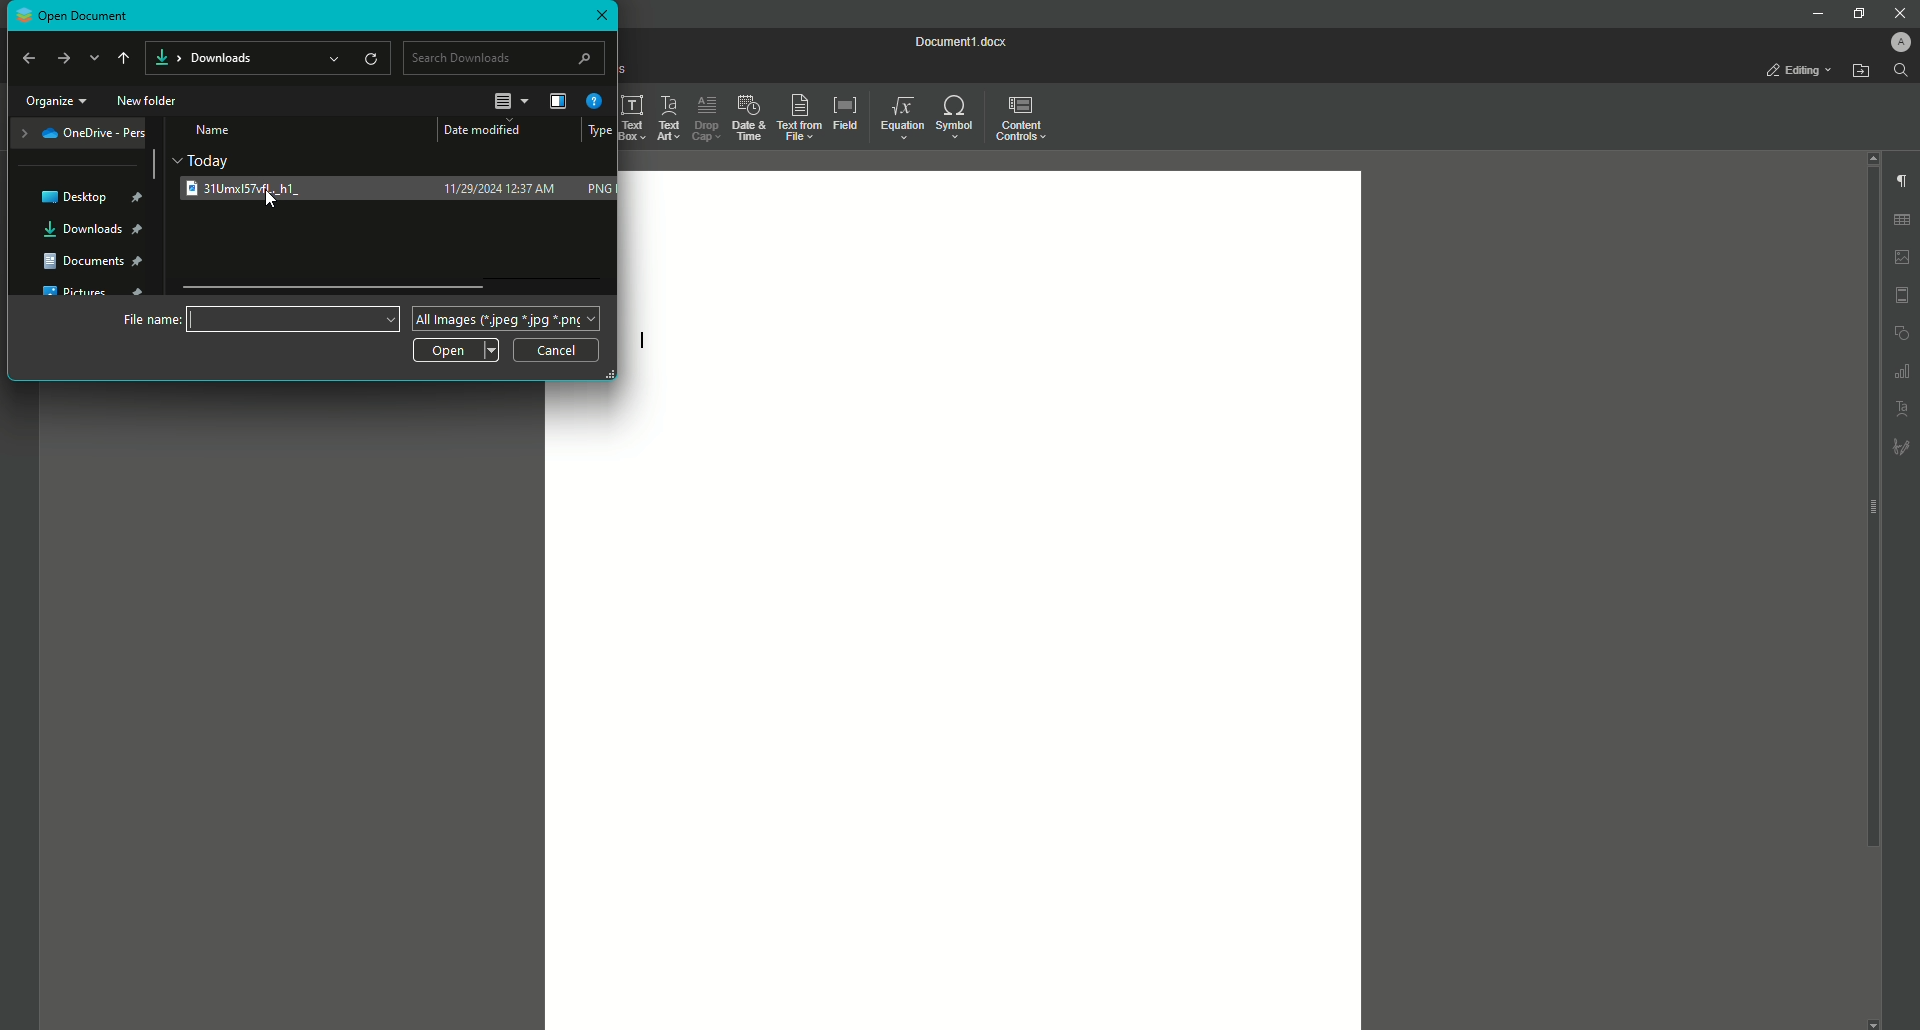 The height and width of the screenshot is (1030, 1920). Describe the element at coordinates (122, 61) in the screenshot. I see `Move Up` at that location.